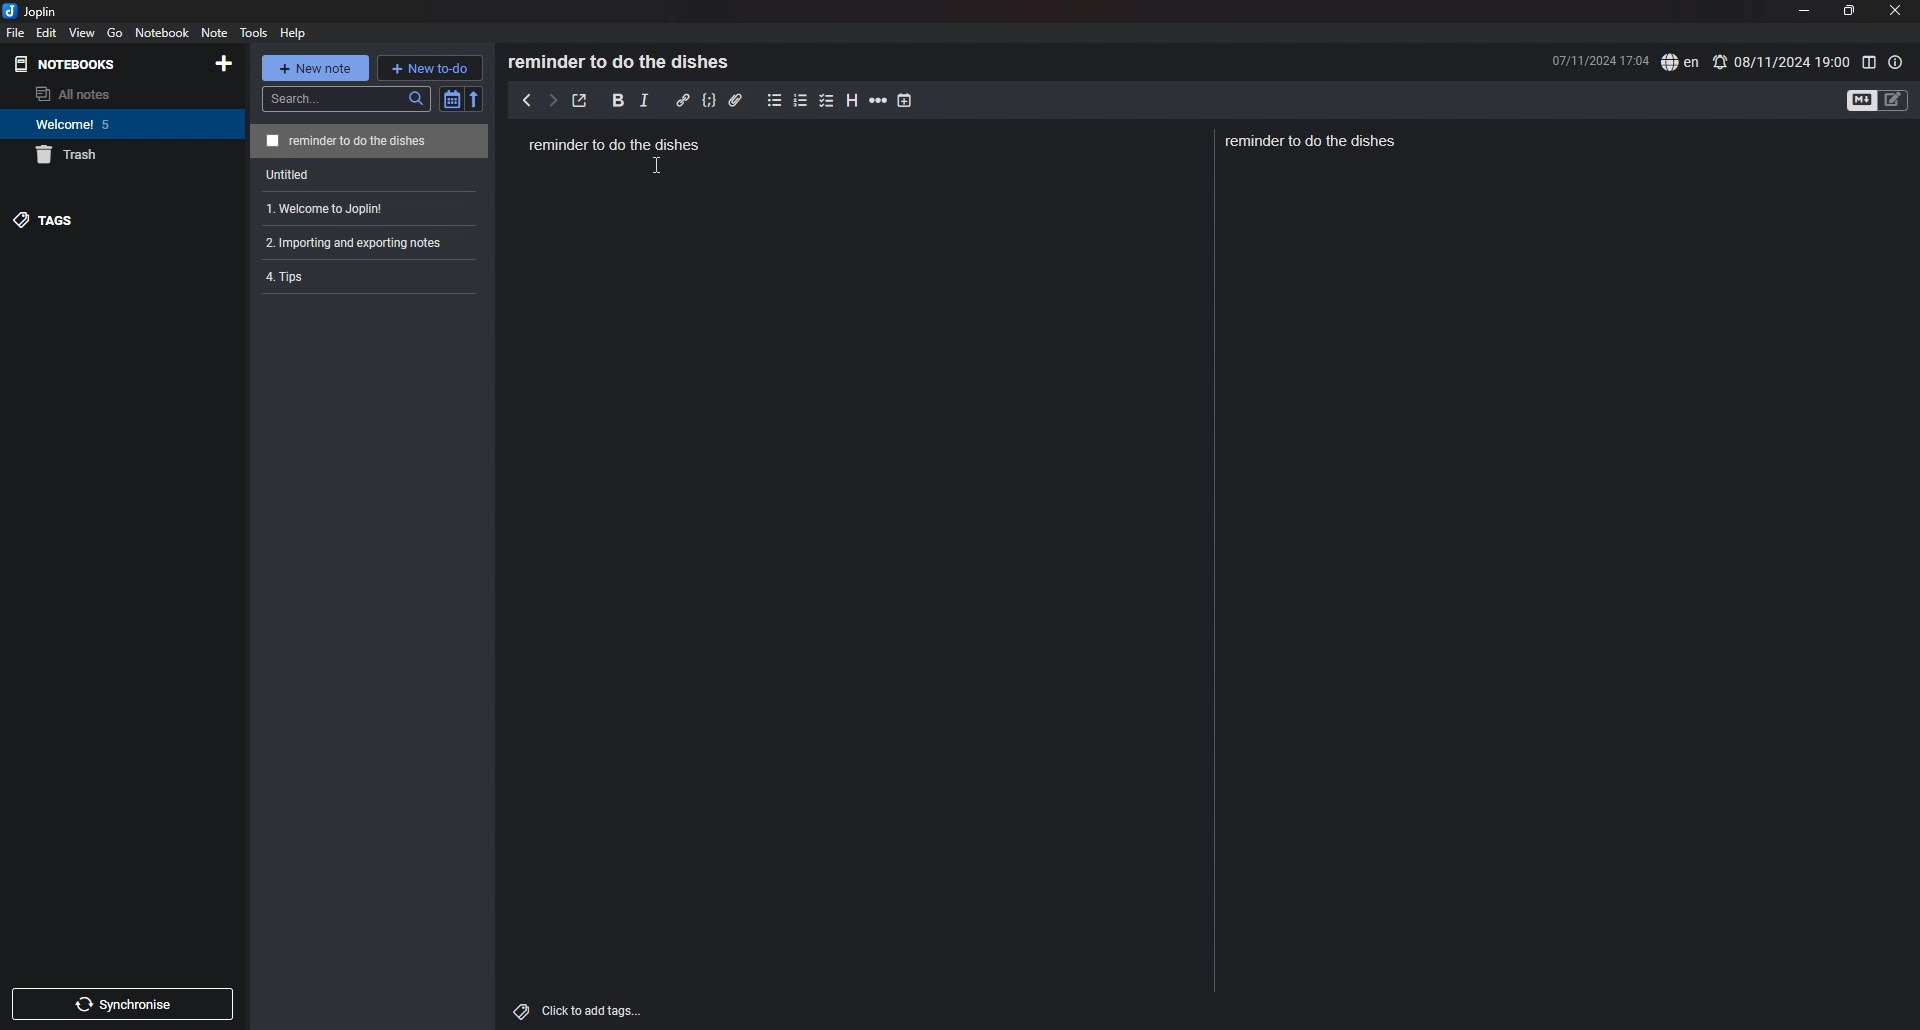  What do you see at coordinates (83, 33) in the screenshot?
I see `view` at bounding box center [83, 33].